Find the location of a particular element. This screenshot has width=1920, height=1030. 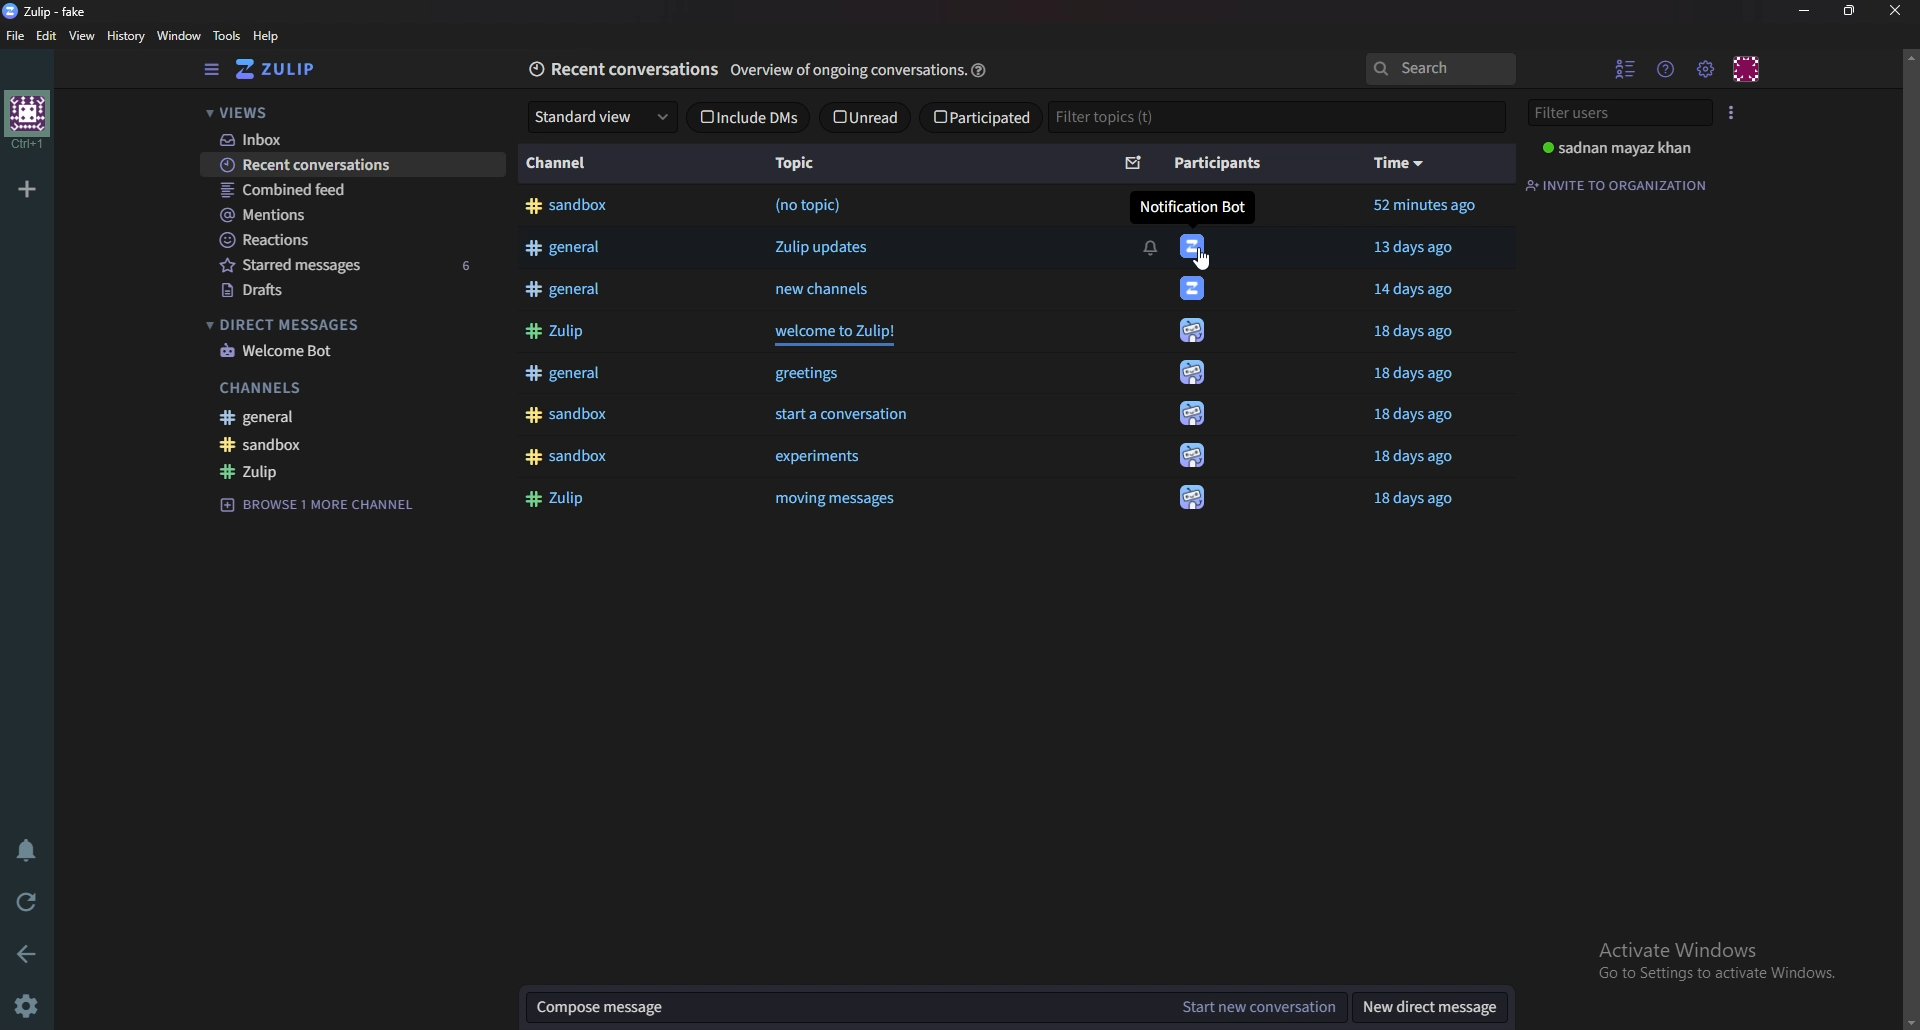

Mentions is located at coordinates (341, 214).